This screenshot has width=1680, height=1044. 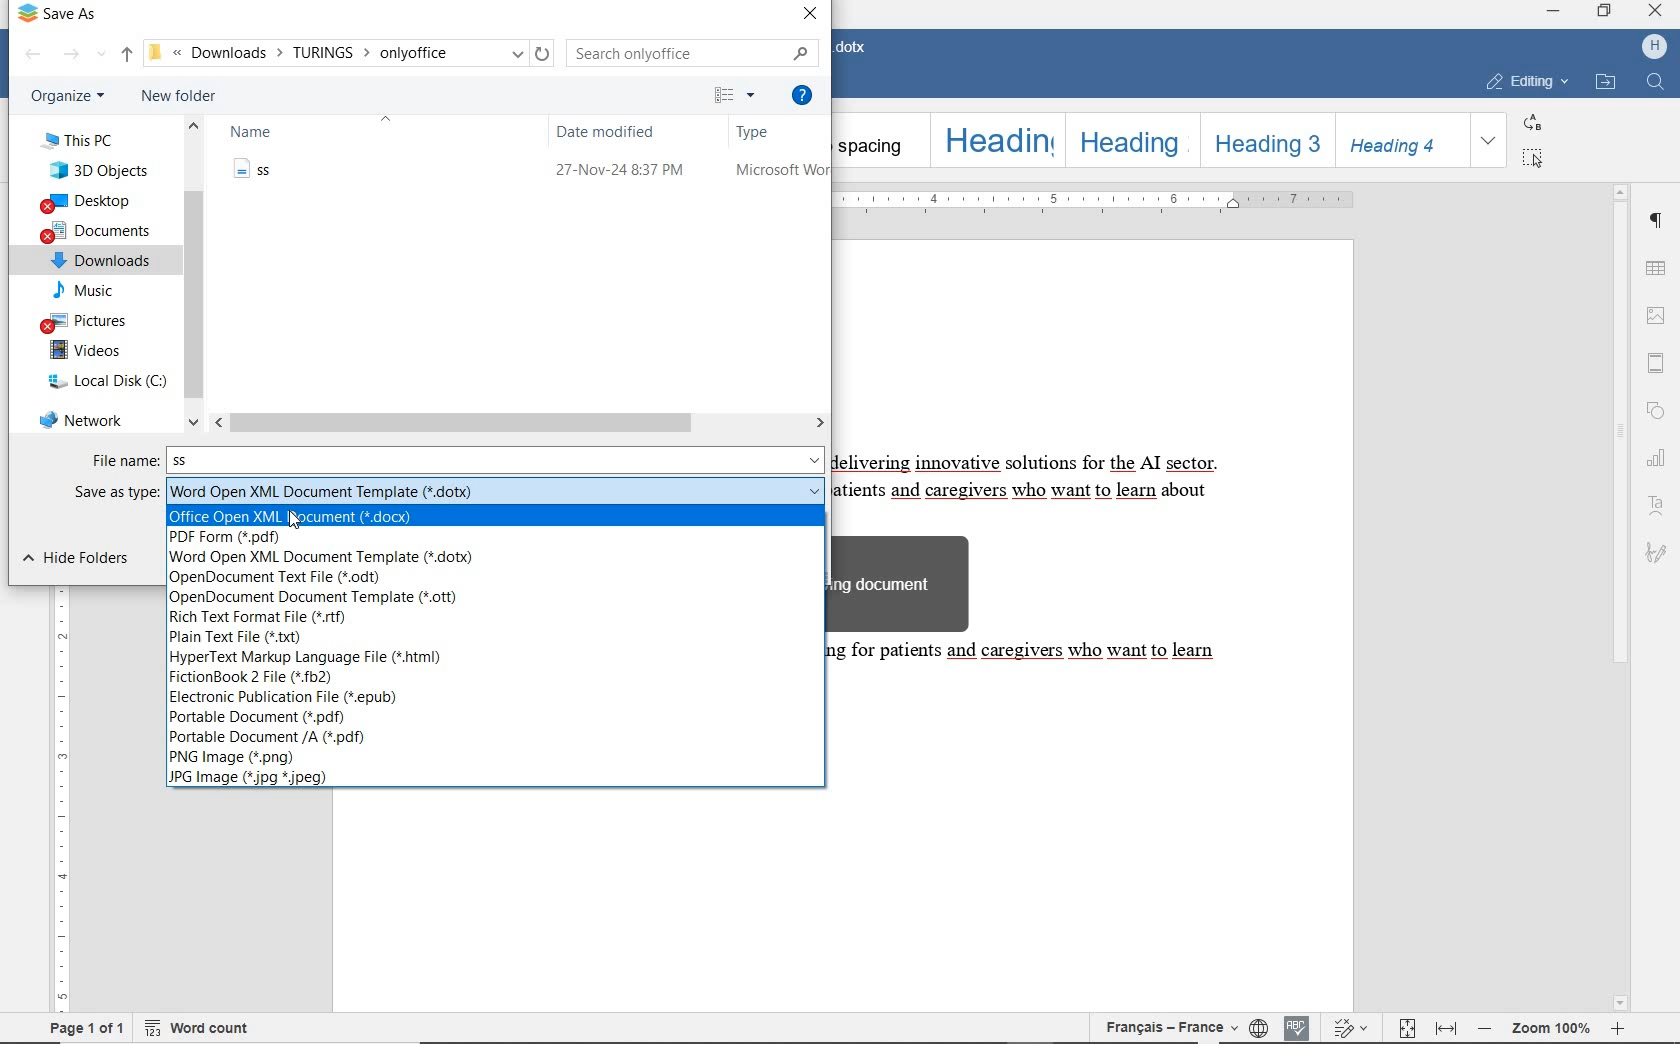 What do you see at coordinates (58, 804) in the screenshot?
I see `RULER` at bounding box center [58, 804].